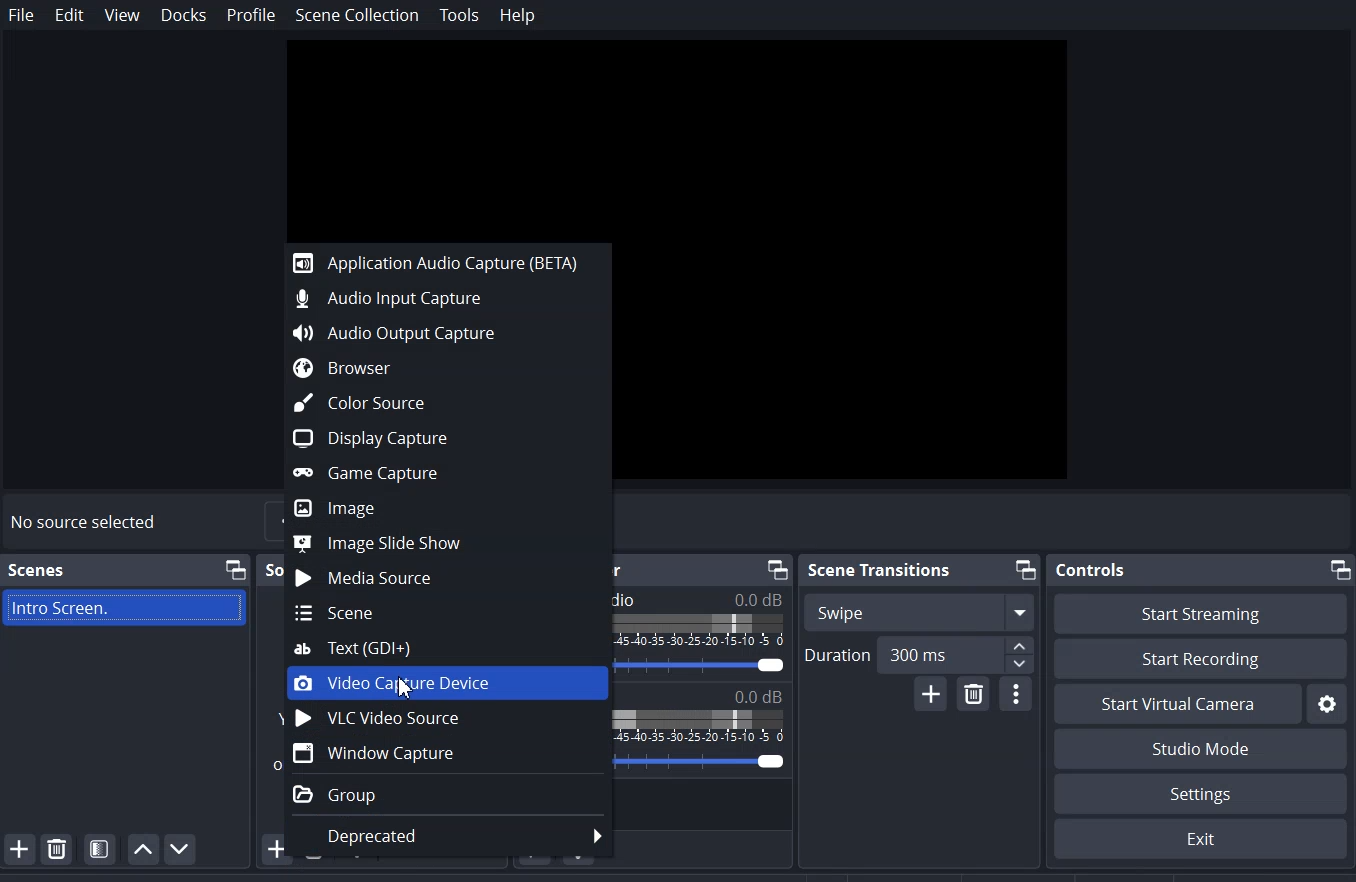 This screenshot has height=882, width=1356. I want to click on Start Virtual camera, so click(1177, 704).